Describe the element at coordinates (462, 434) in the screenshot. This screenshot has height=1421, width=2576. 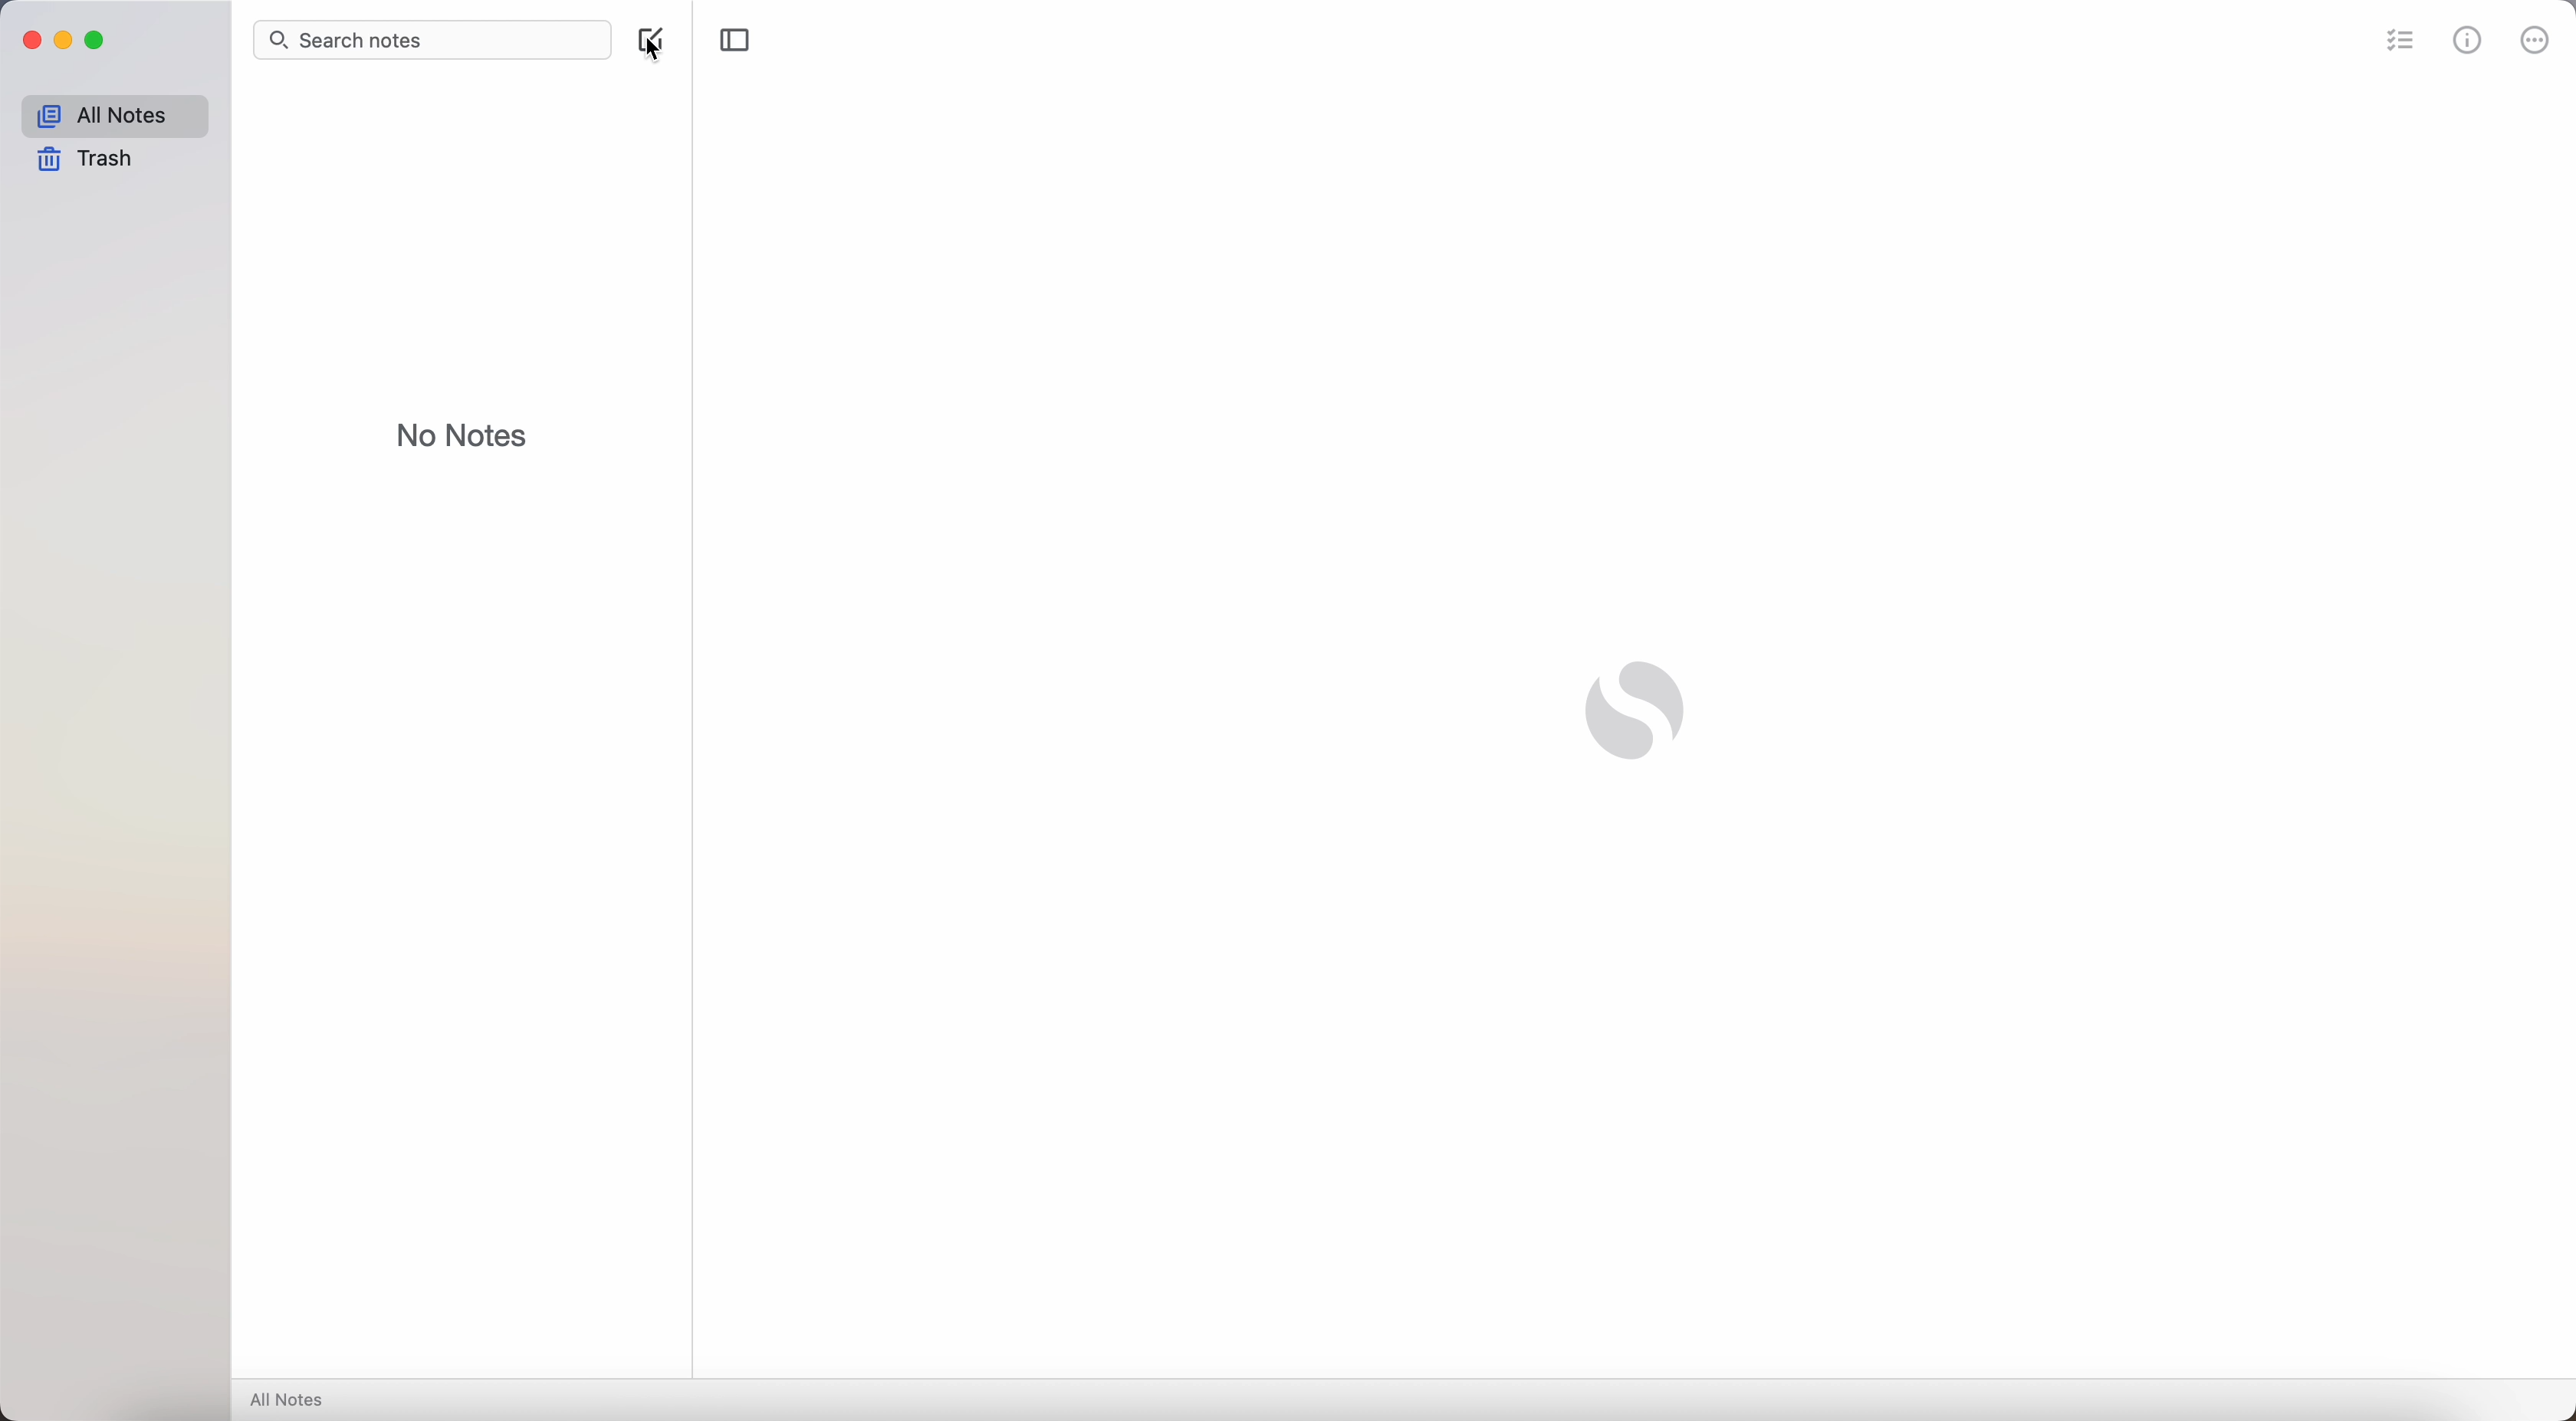
I see `no notes` at that location.